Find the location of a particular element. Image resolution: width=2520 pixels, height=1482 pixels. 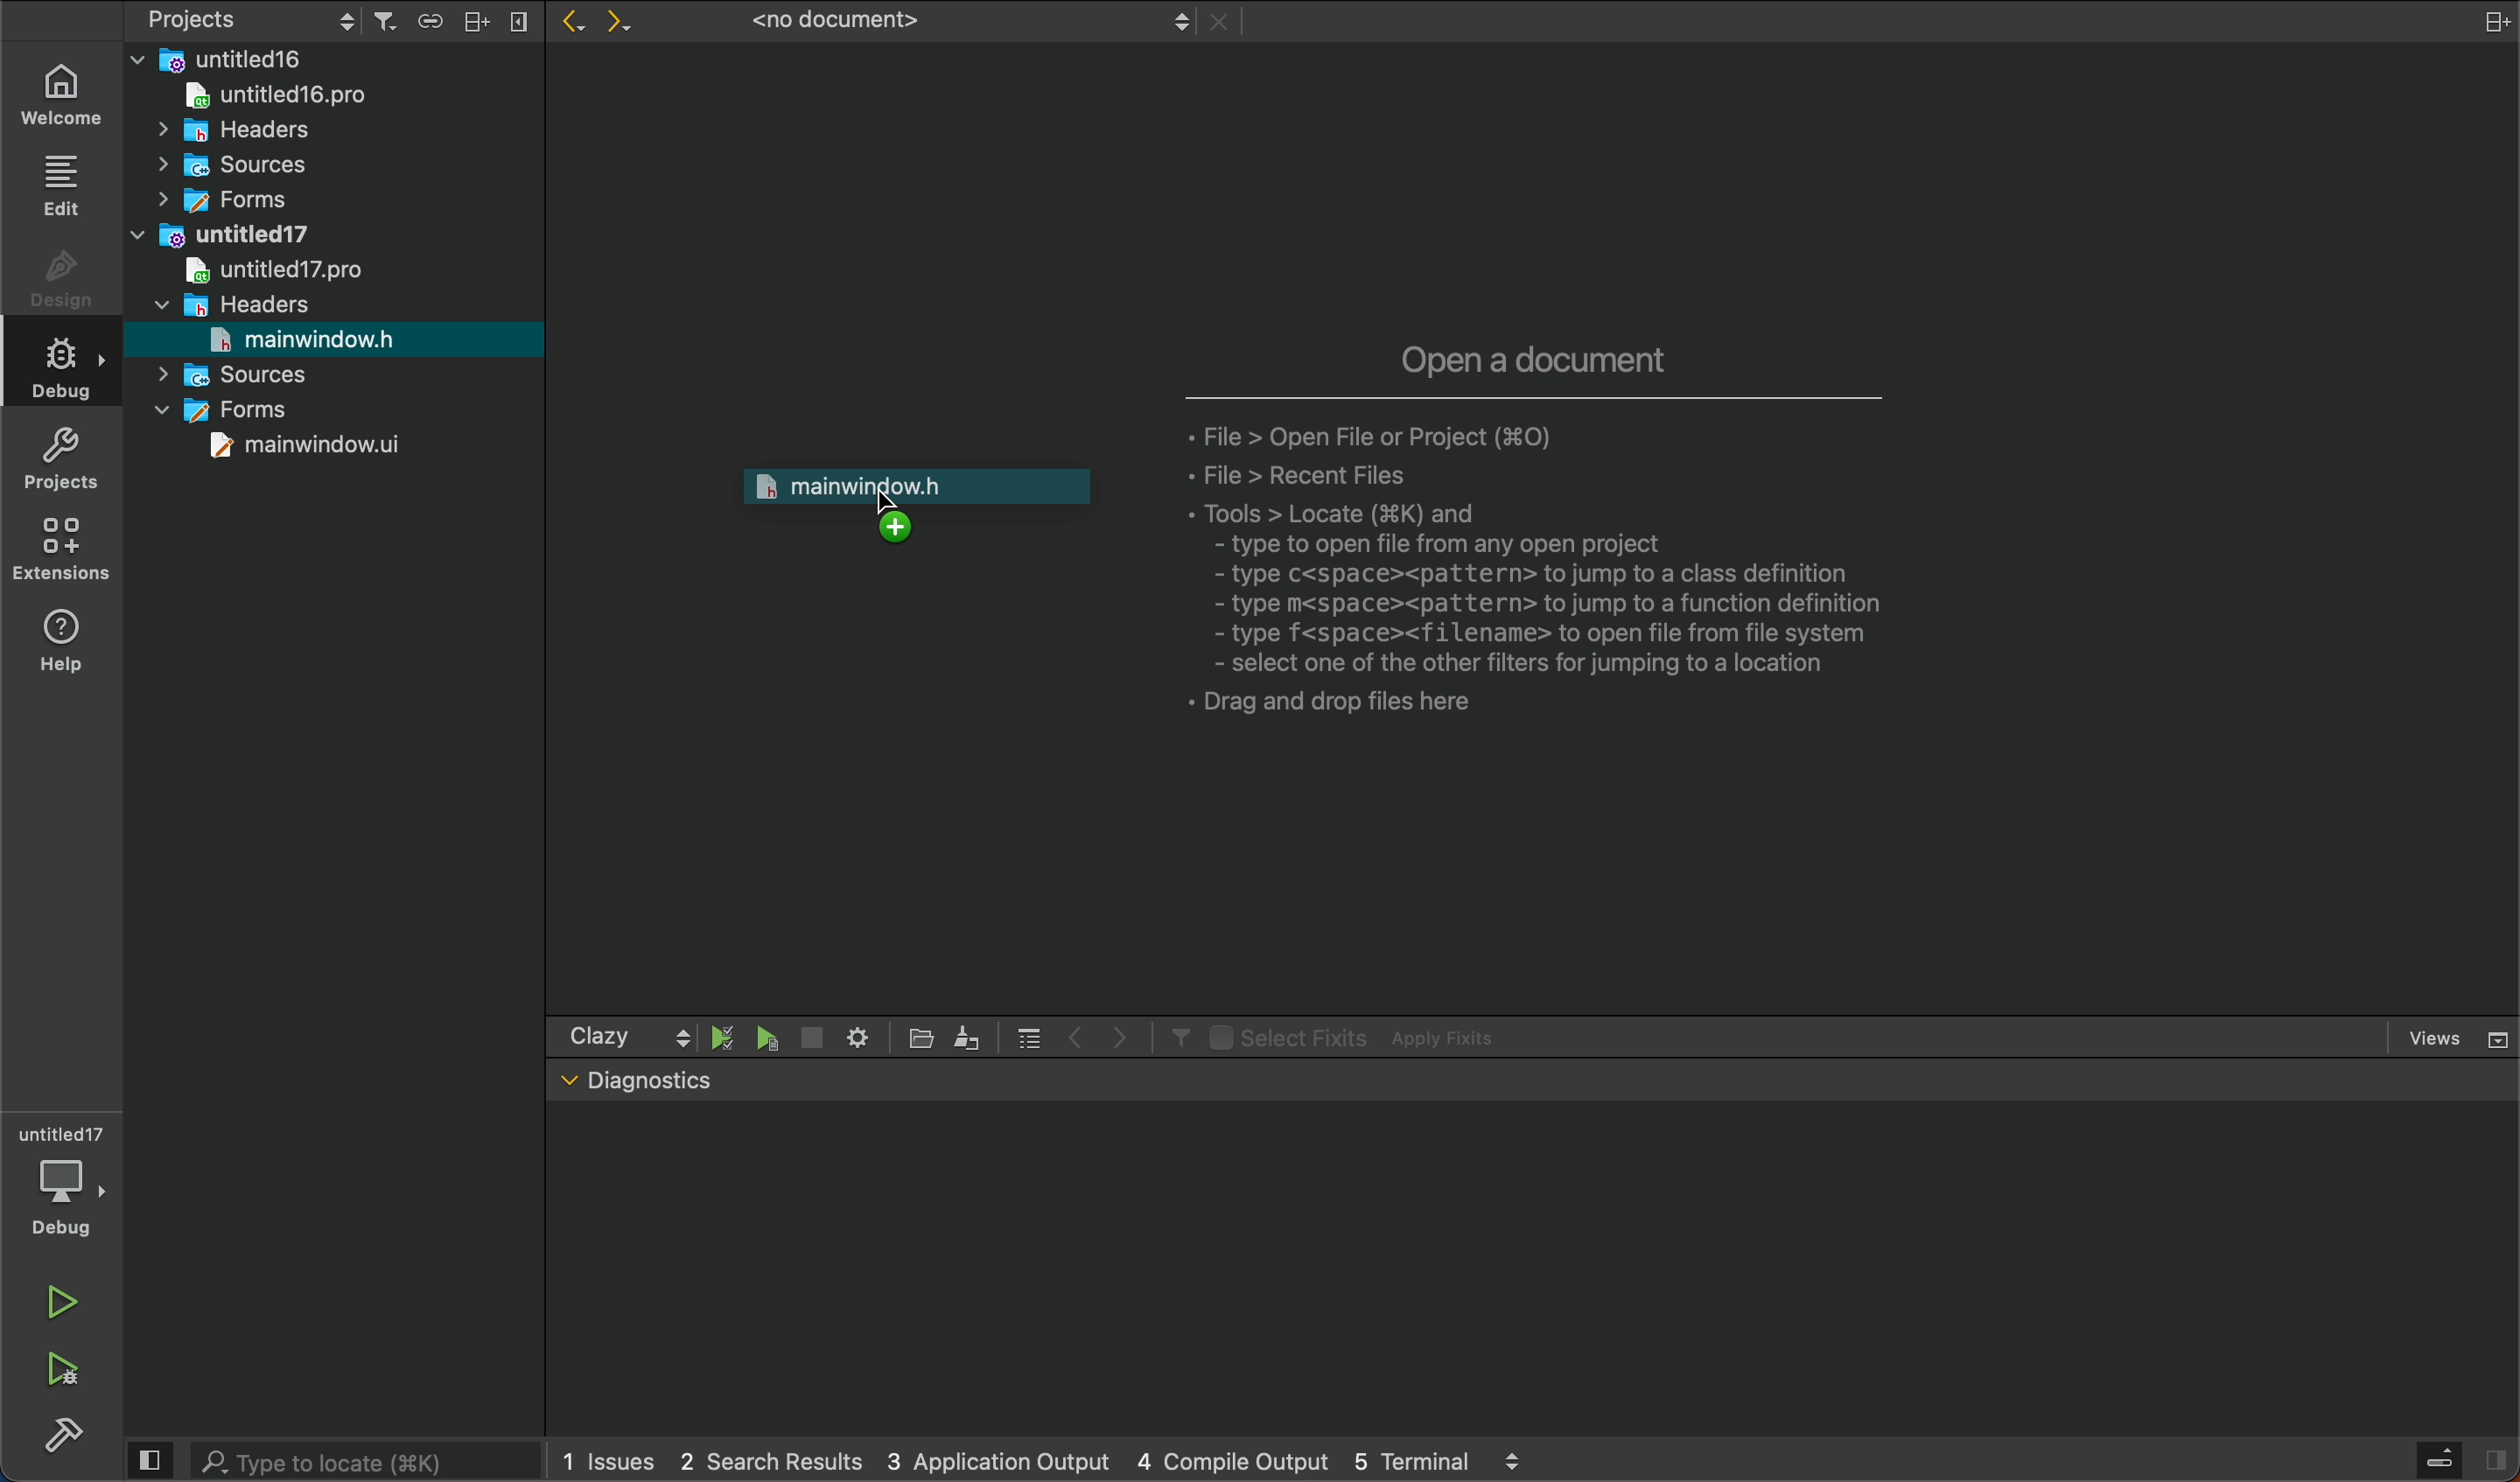

run is located at coordinates (62, 1302).